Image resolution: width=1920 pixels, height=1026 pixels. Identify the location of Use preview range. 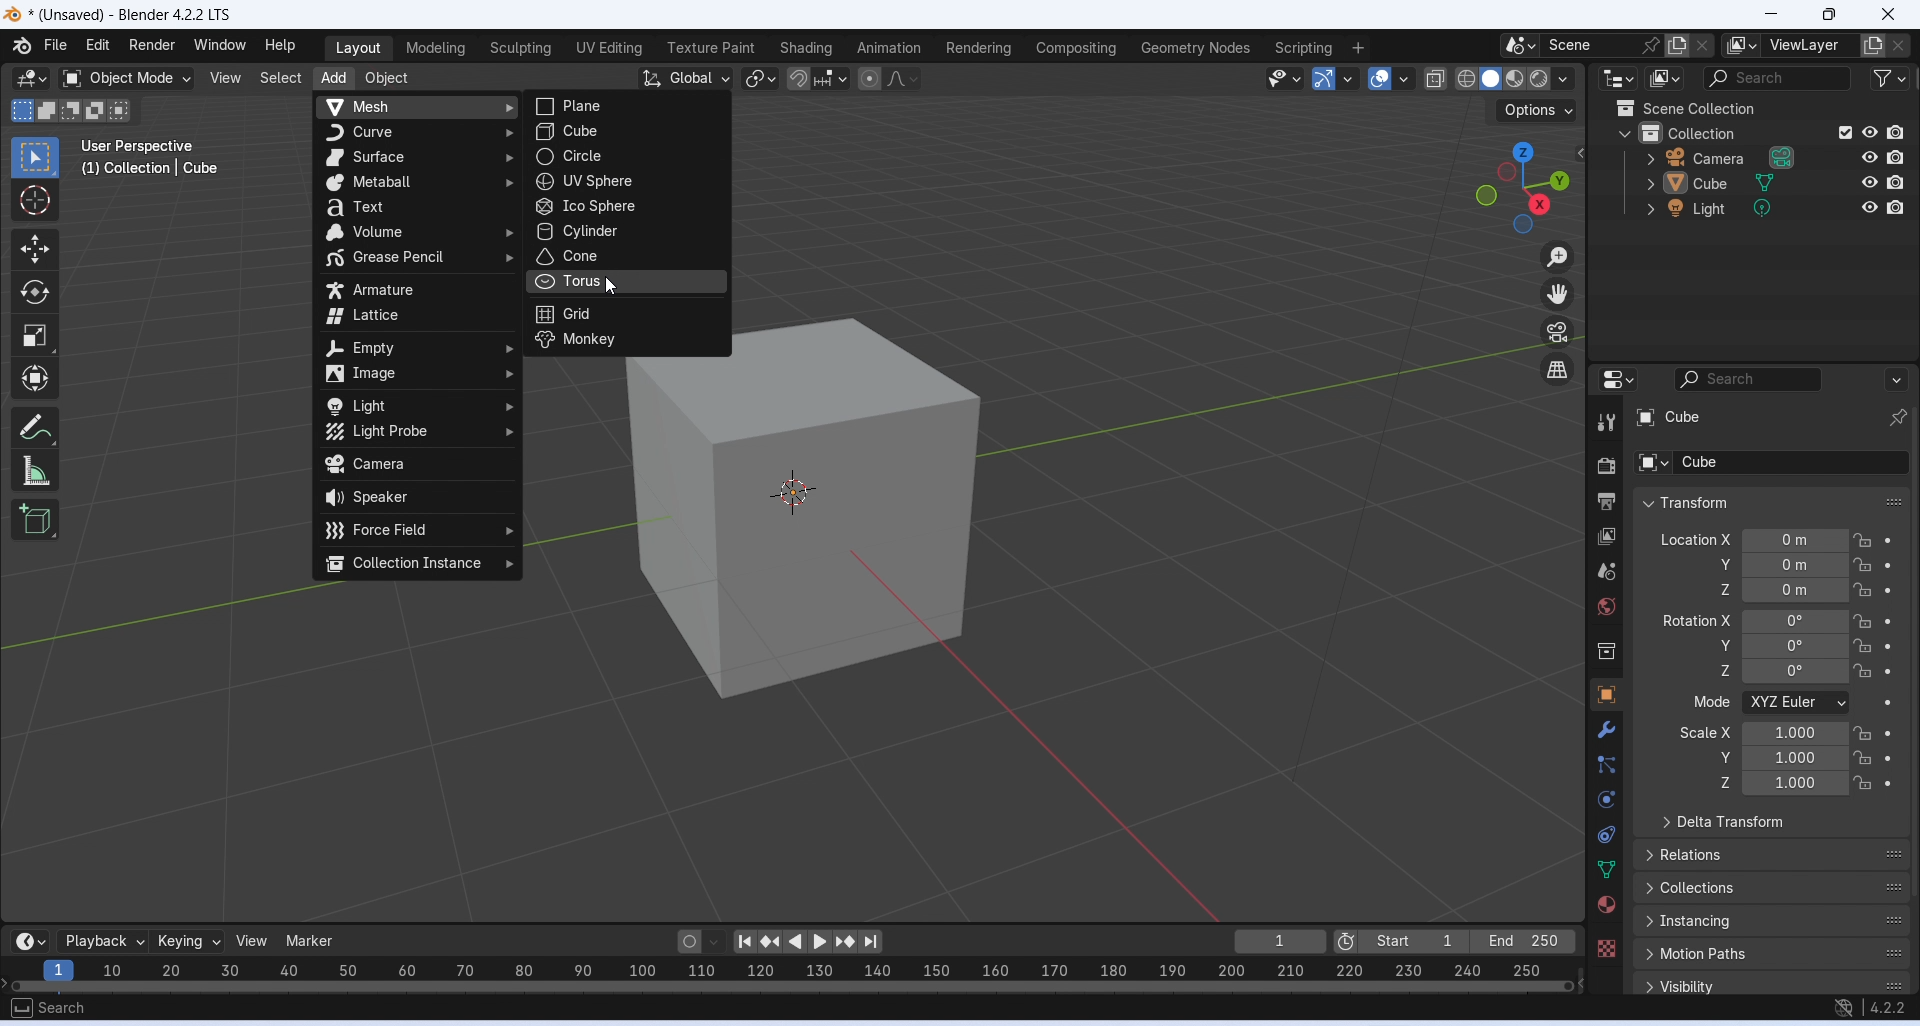
(1347, 940).